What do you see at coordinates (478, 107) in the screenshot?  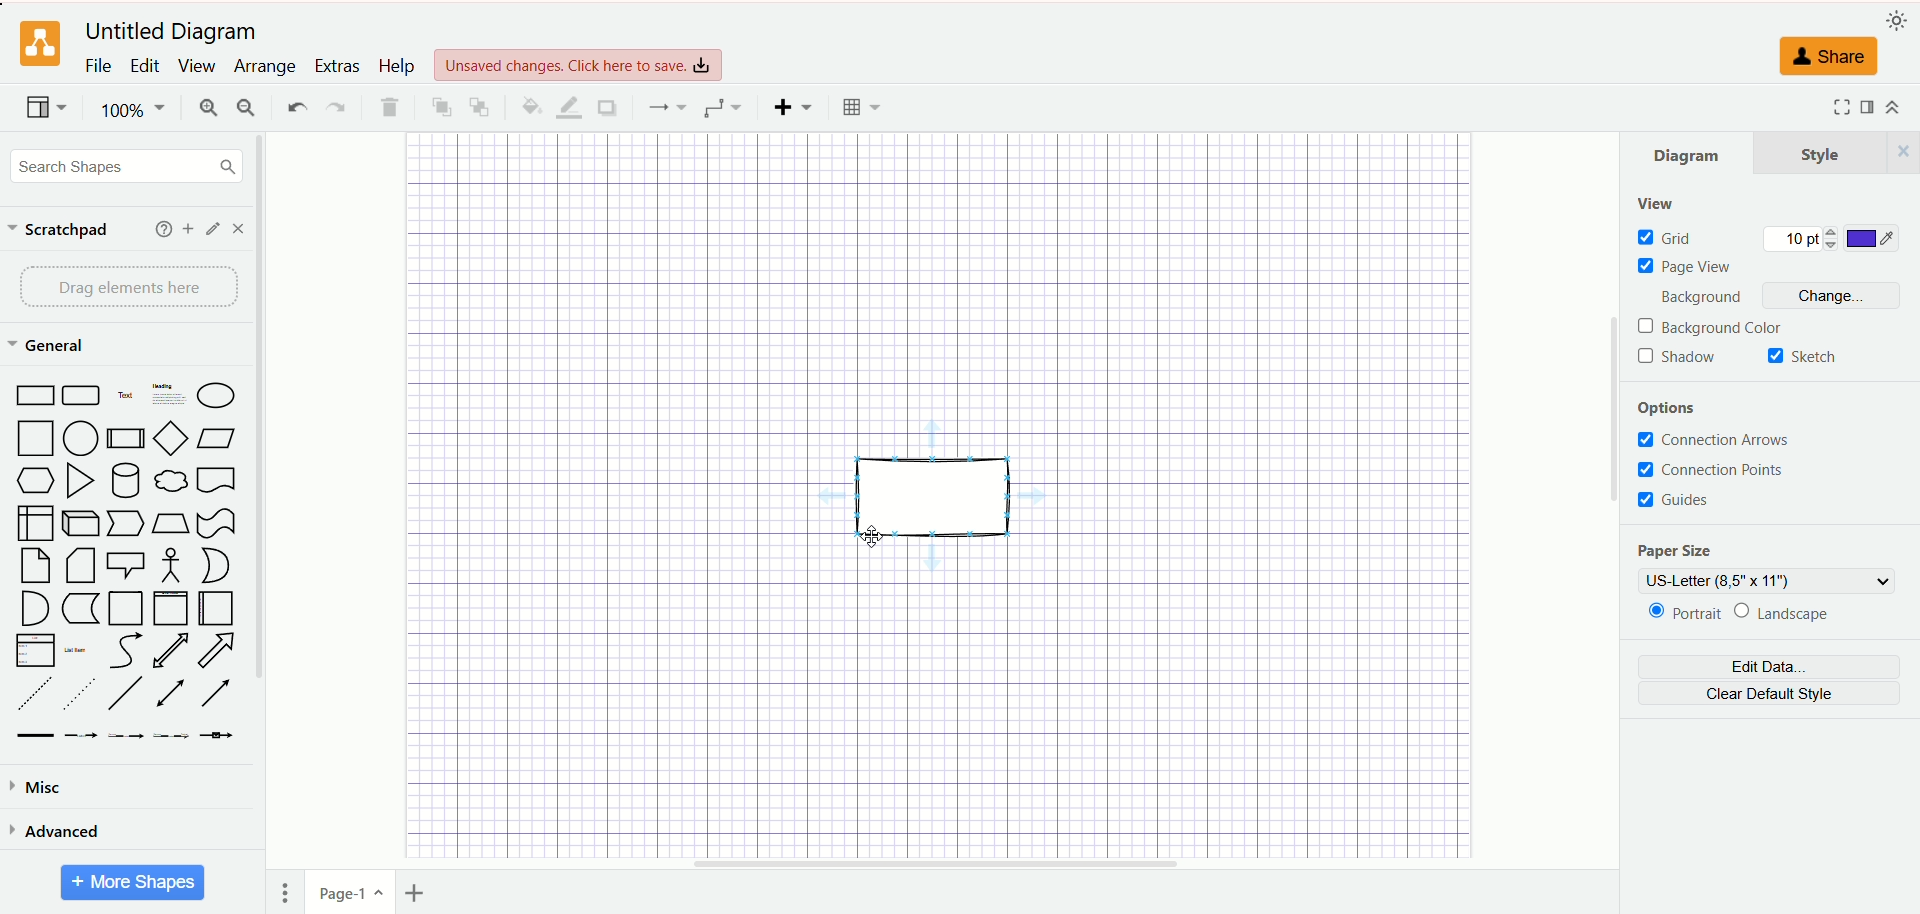 I see `to back` at bounding box center [478, 107].